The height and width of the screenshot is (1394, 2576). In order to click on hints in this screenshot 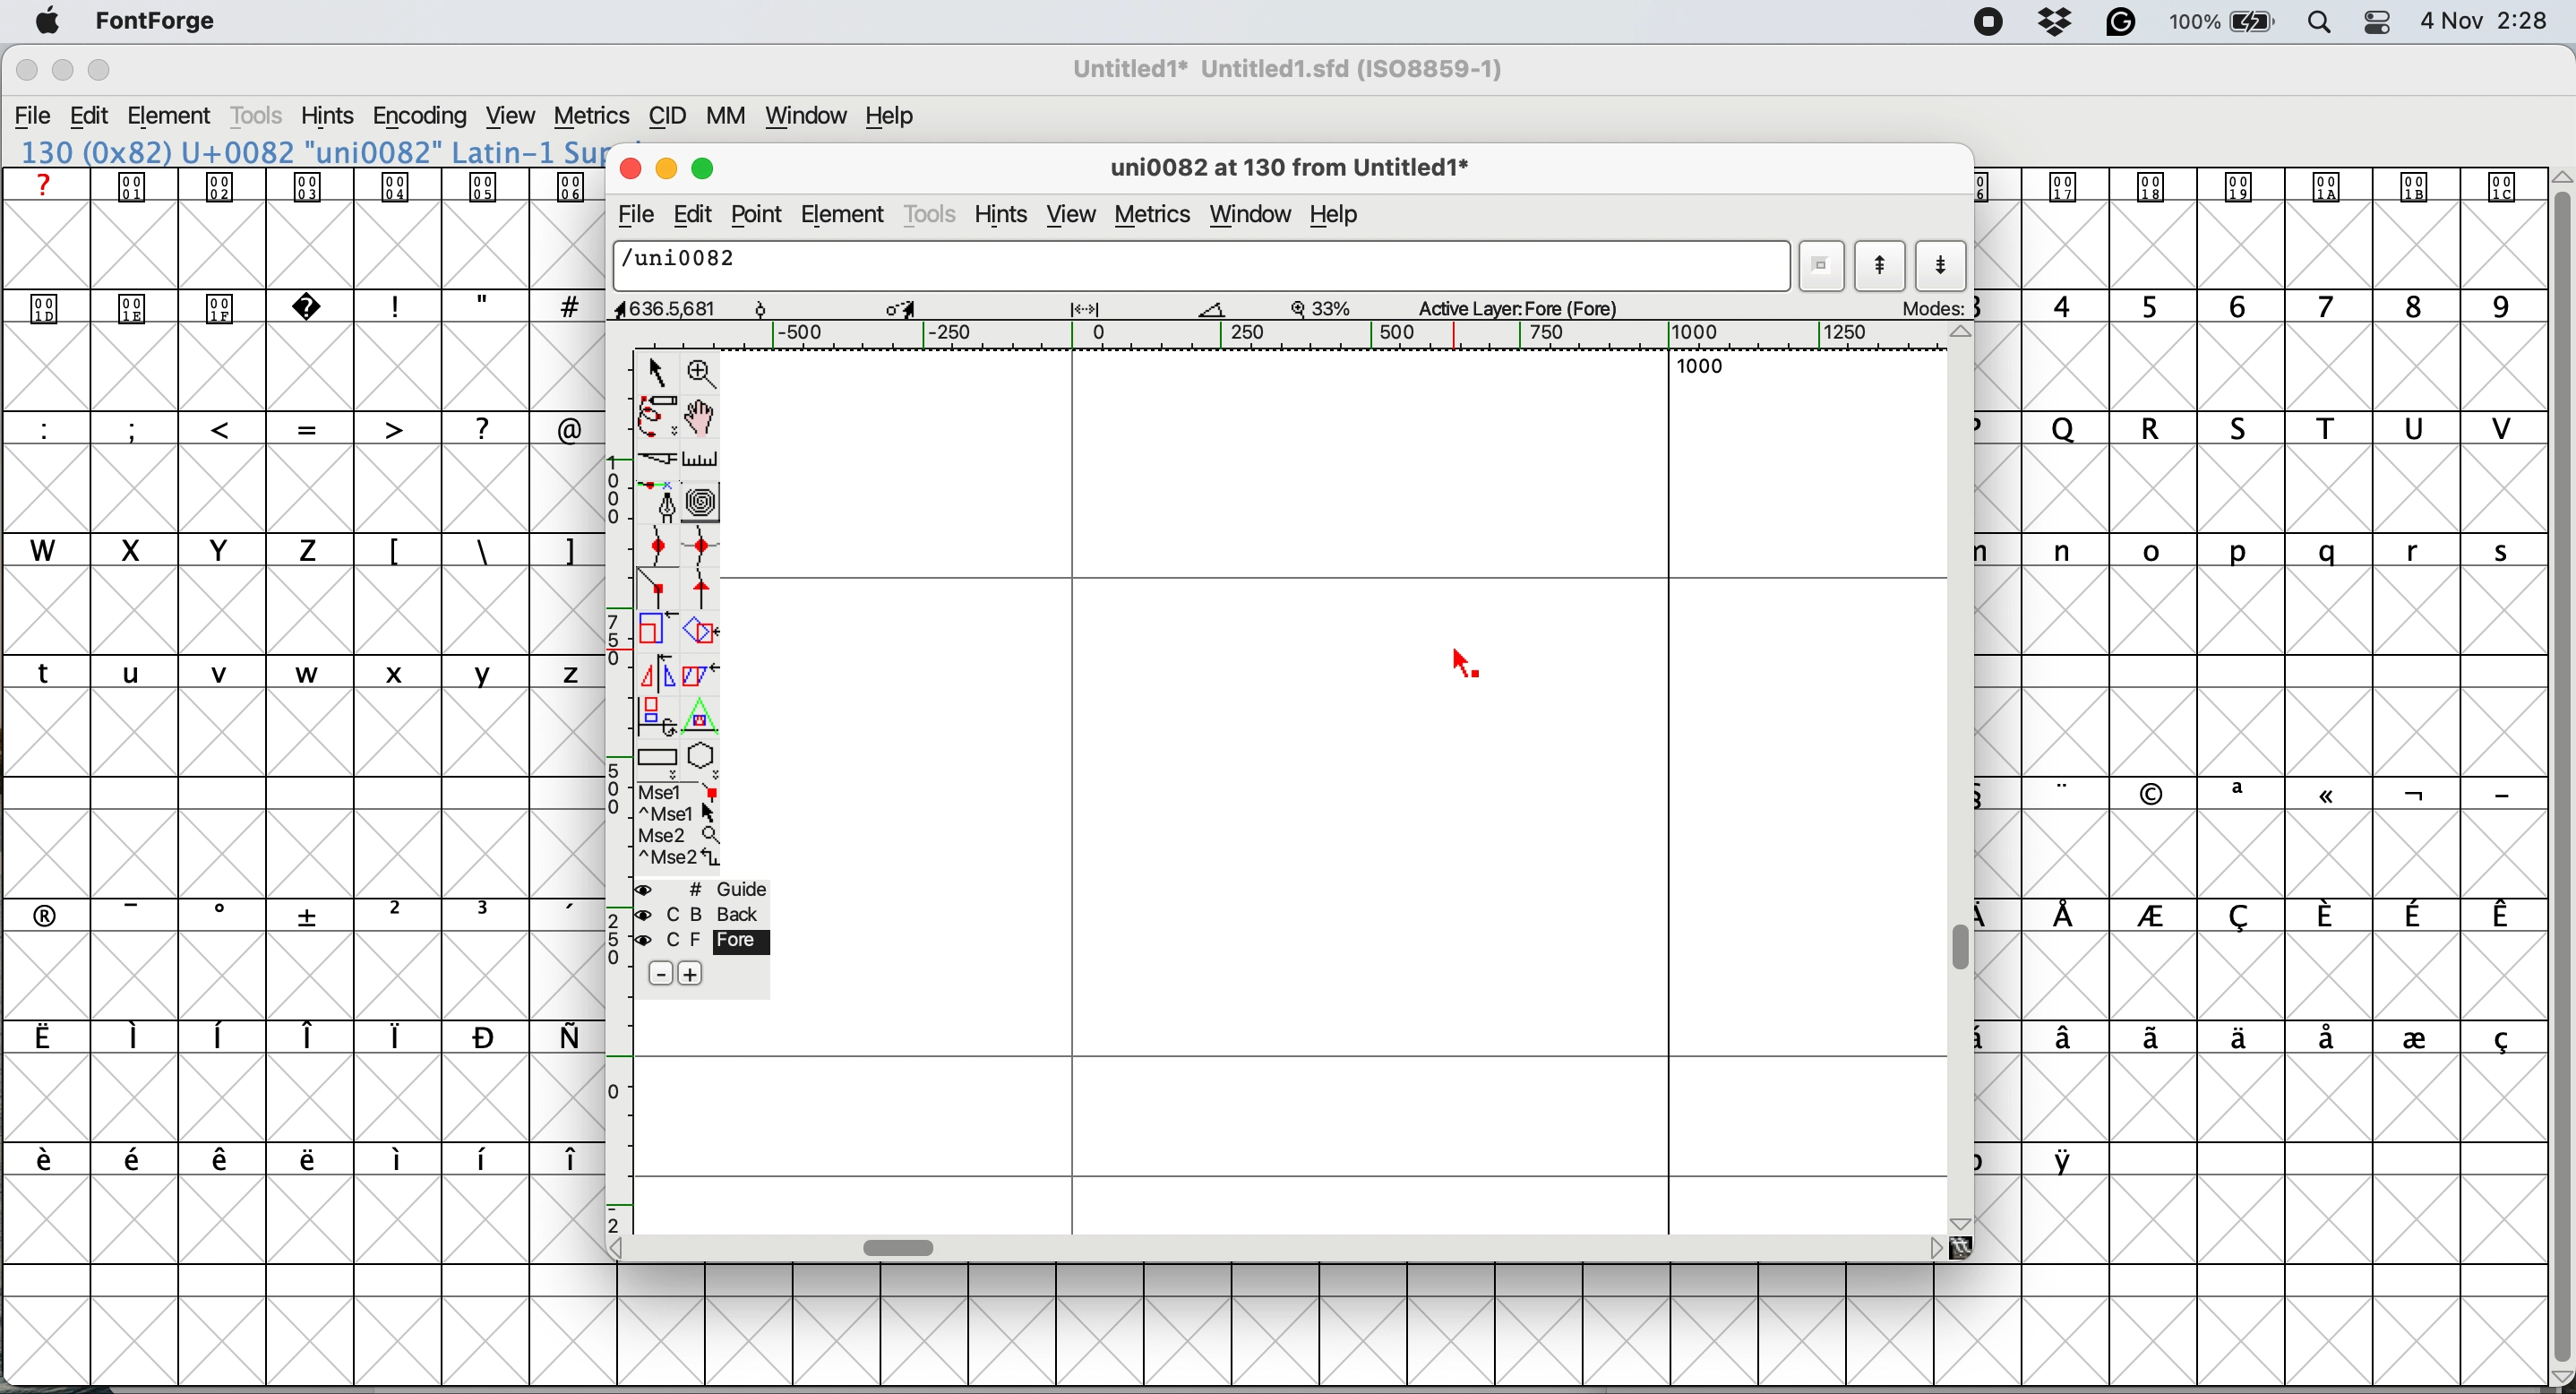, I will do `click(1003, 217)`.